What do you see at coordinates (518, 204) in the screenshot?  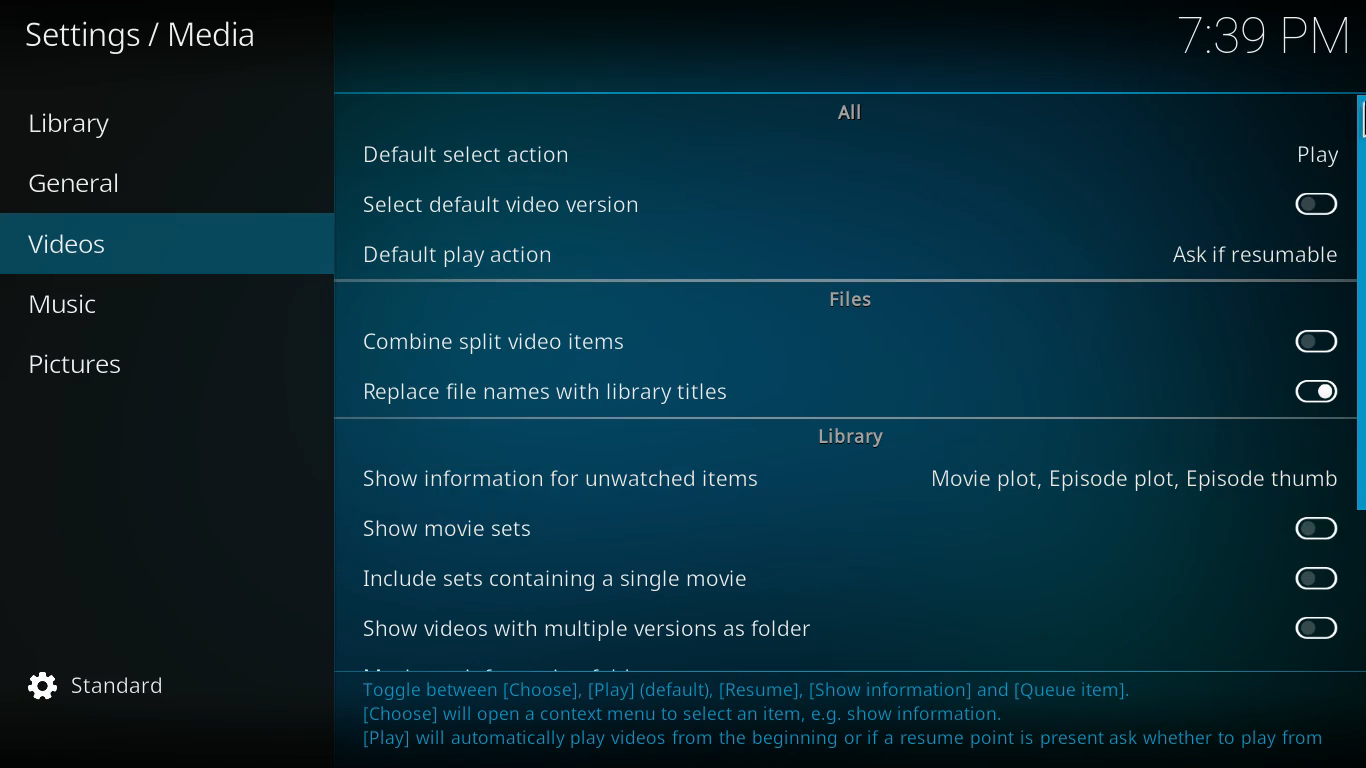 I see `default video version` at bounding box center [518, 204].